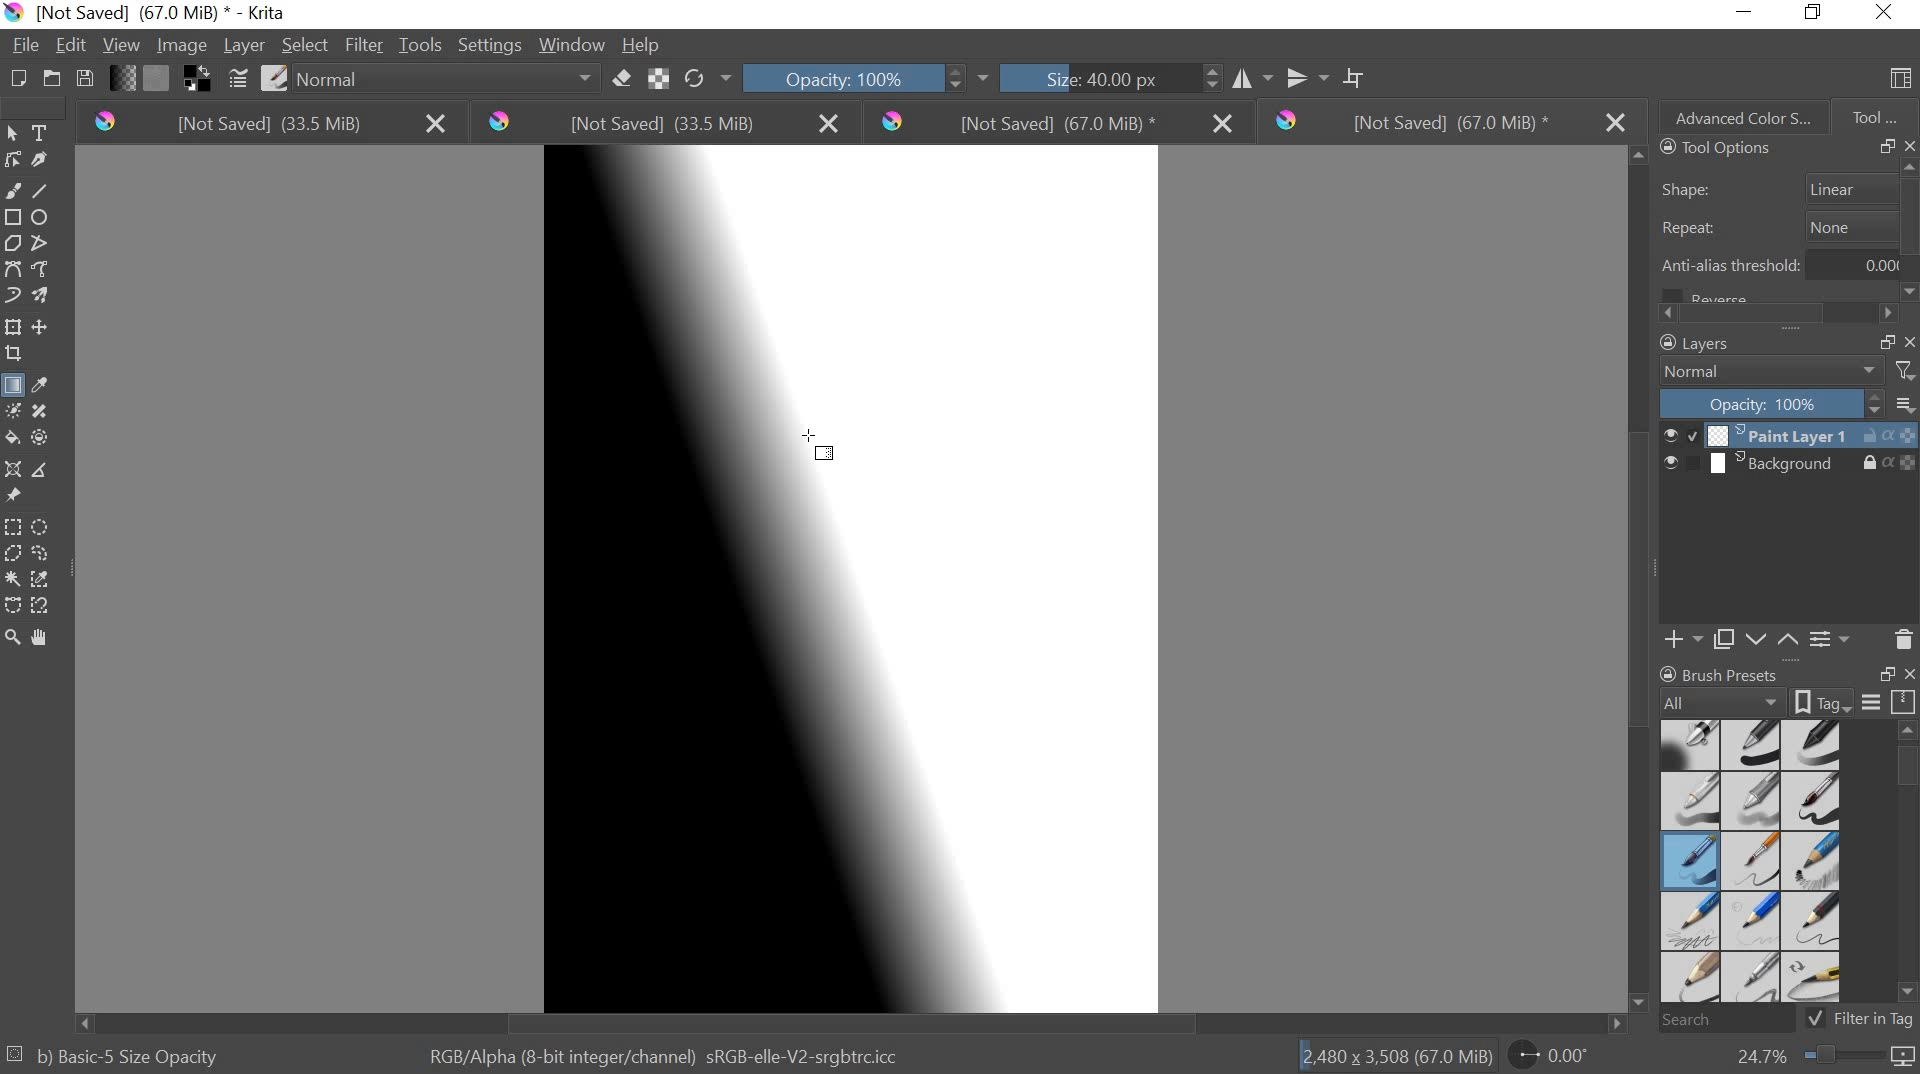 The width and height of the screenshot is (1920, 1074). What do you see at coordinates (12, 633) in the screenshot?
I see `zoom` at bounding box center [12, 633].